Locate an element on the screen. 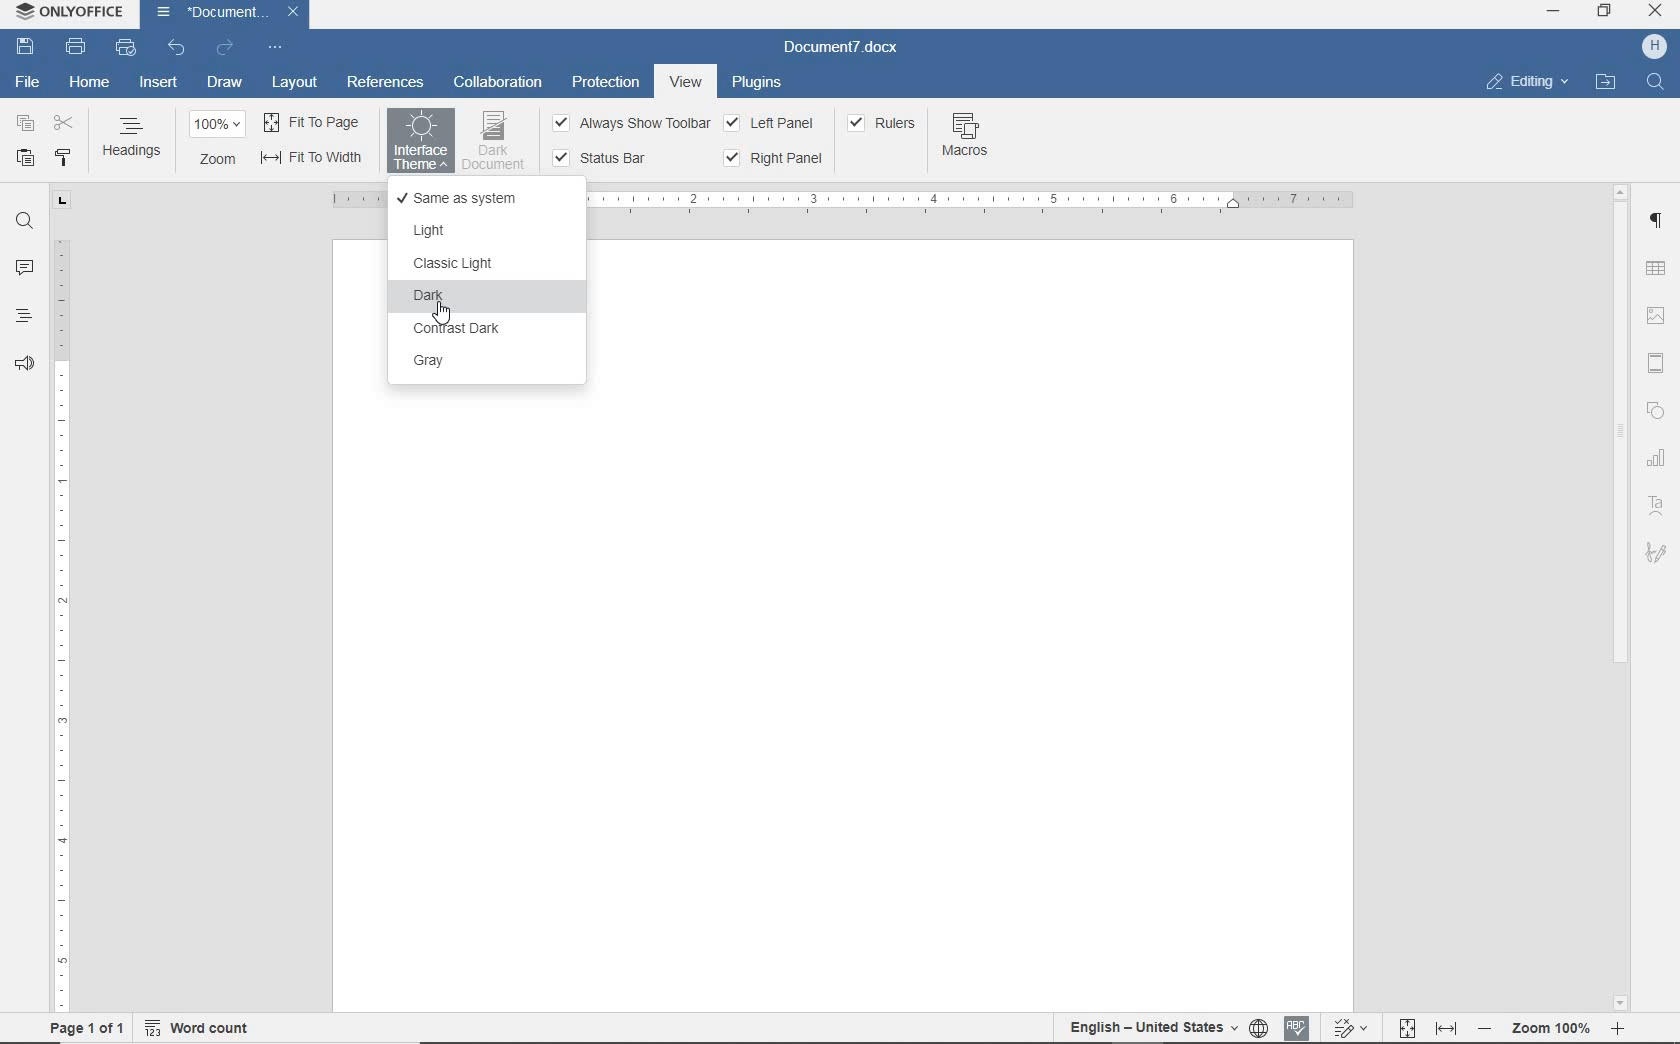 The height and width of the screenshot is (1044, 1680). COLLABORATION is located at coordinates (498, 83).